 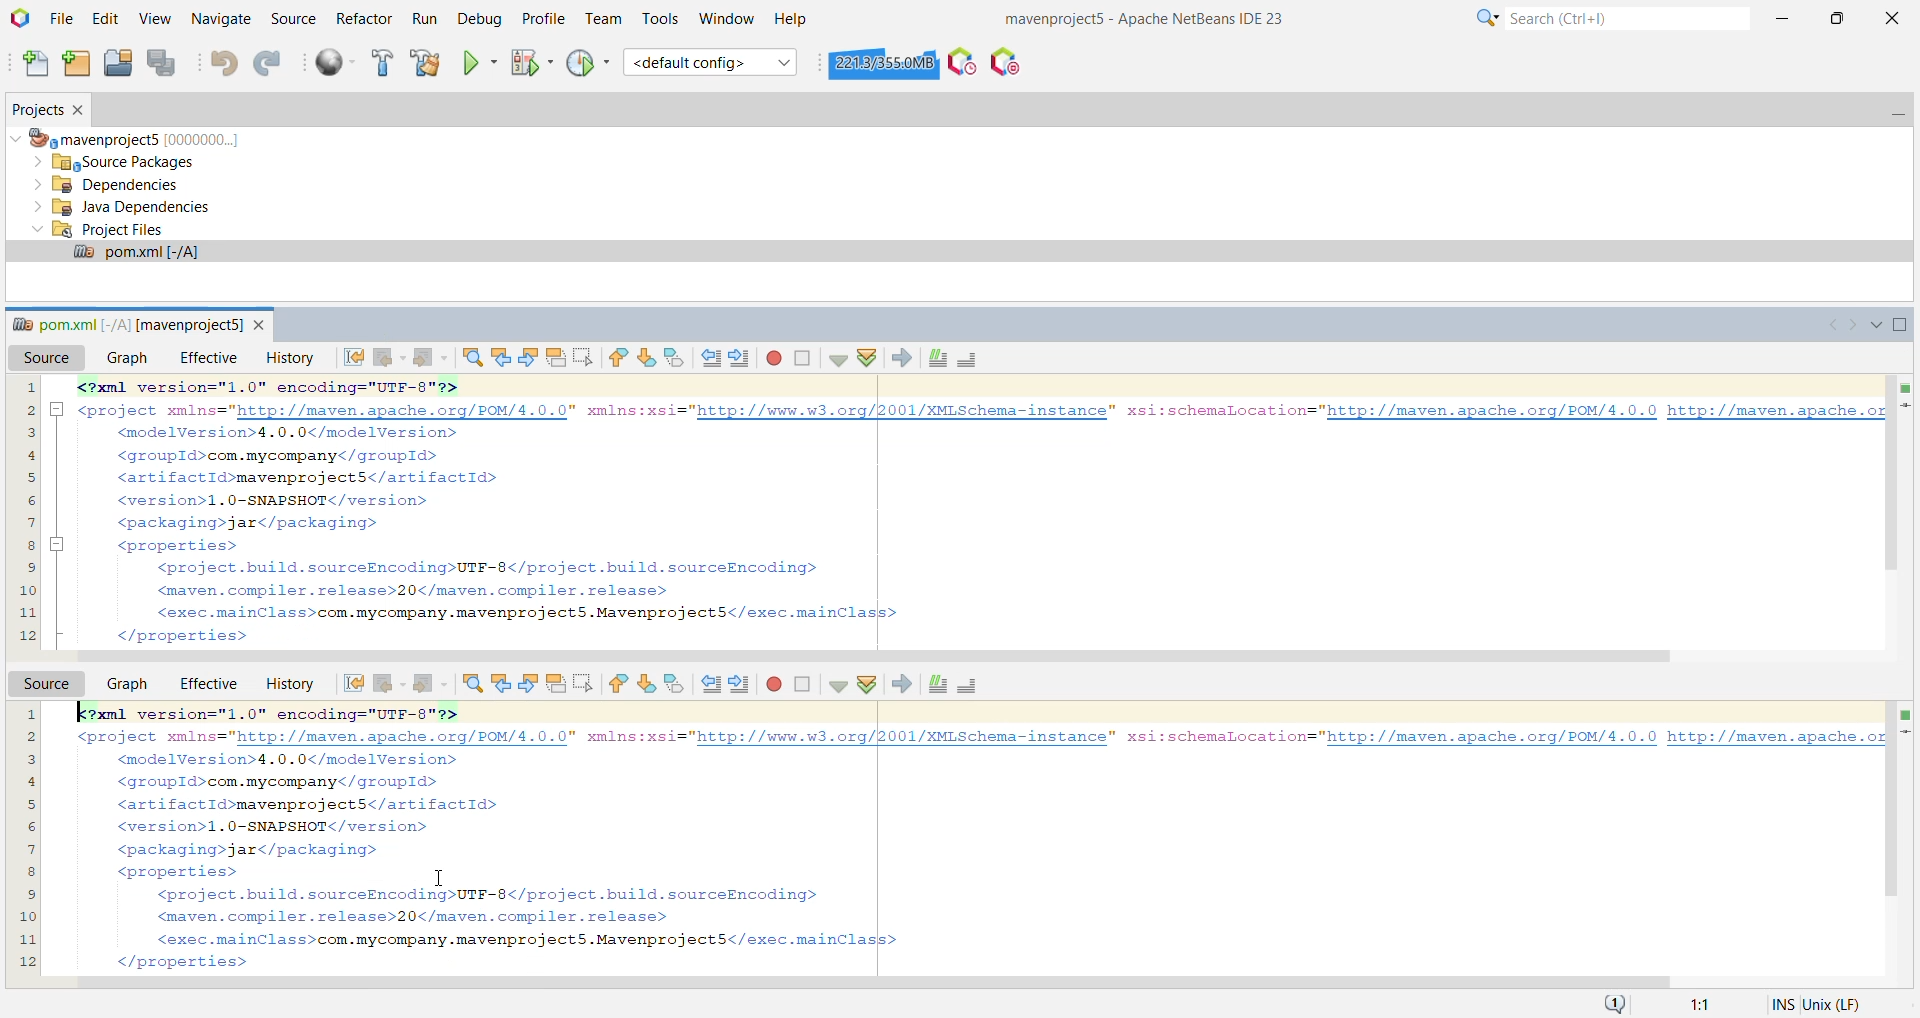 What do you see at coordinates (298, 760) in the screenshot?
I see `<modelVersion>4.0.0</modelVersion>` at bounding box center [298, 760].